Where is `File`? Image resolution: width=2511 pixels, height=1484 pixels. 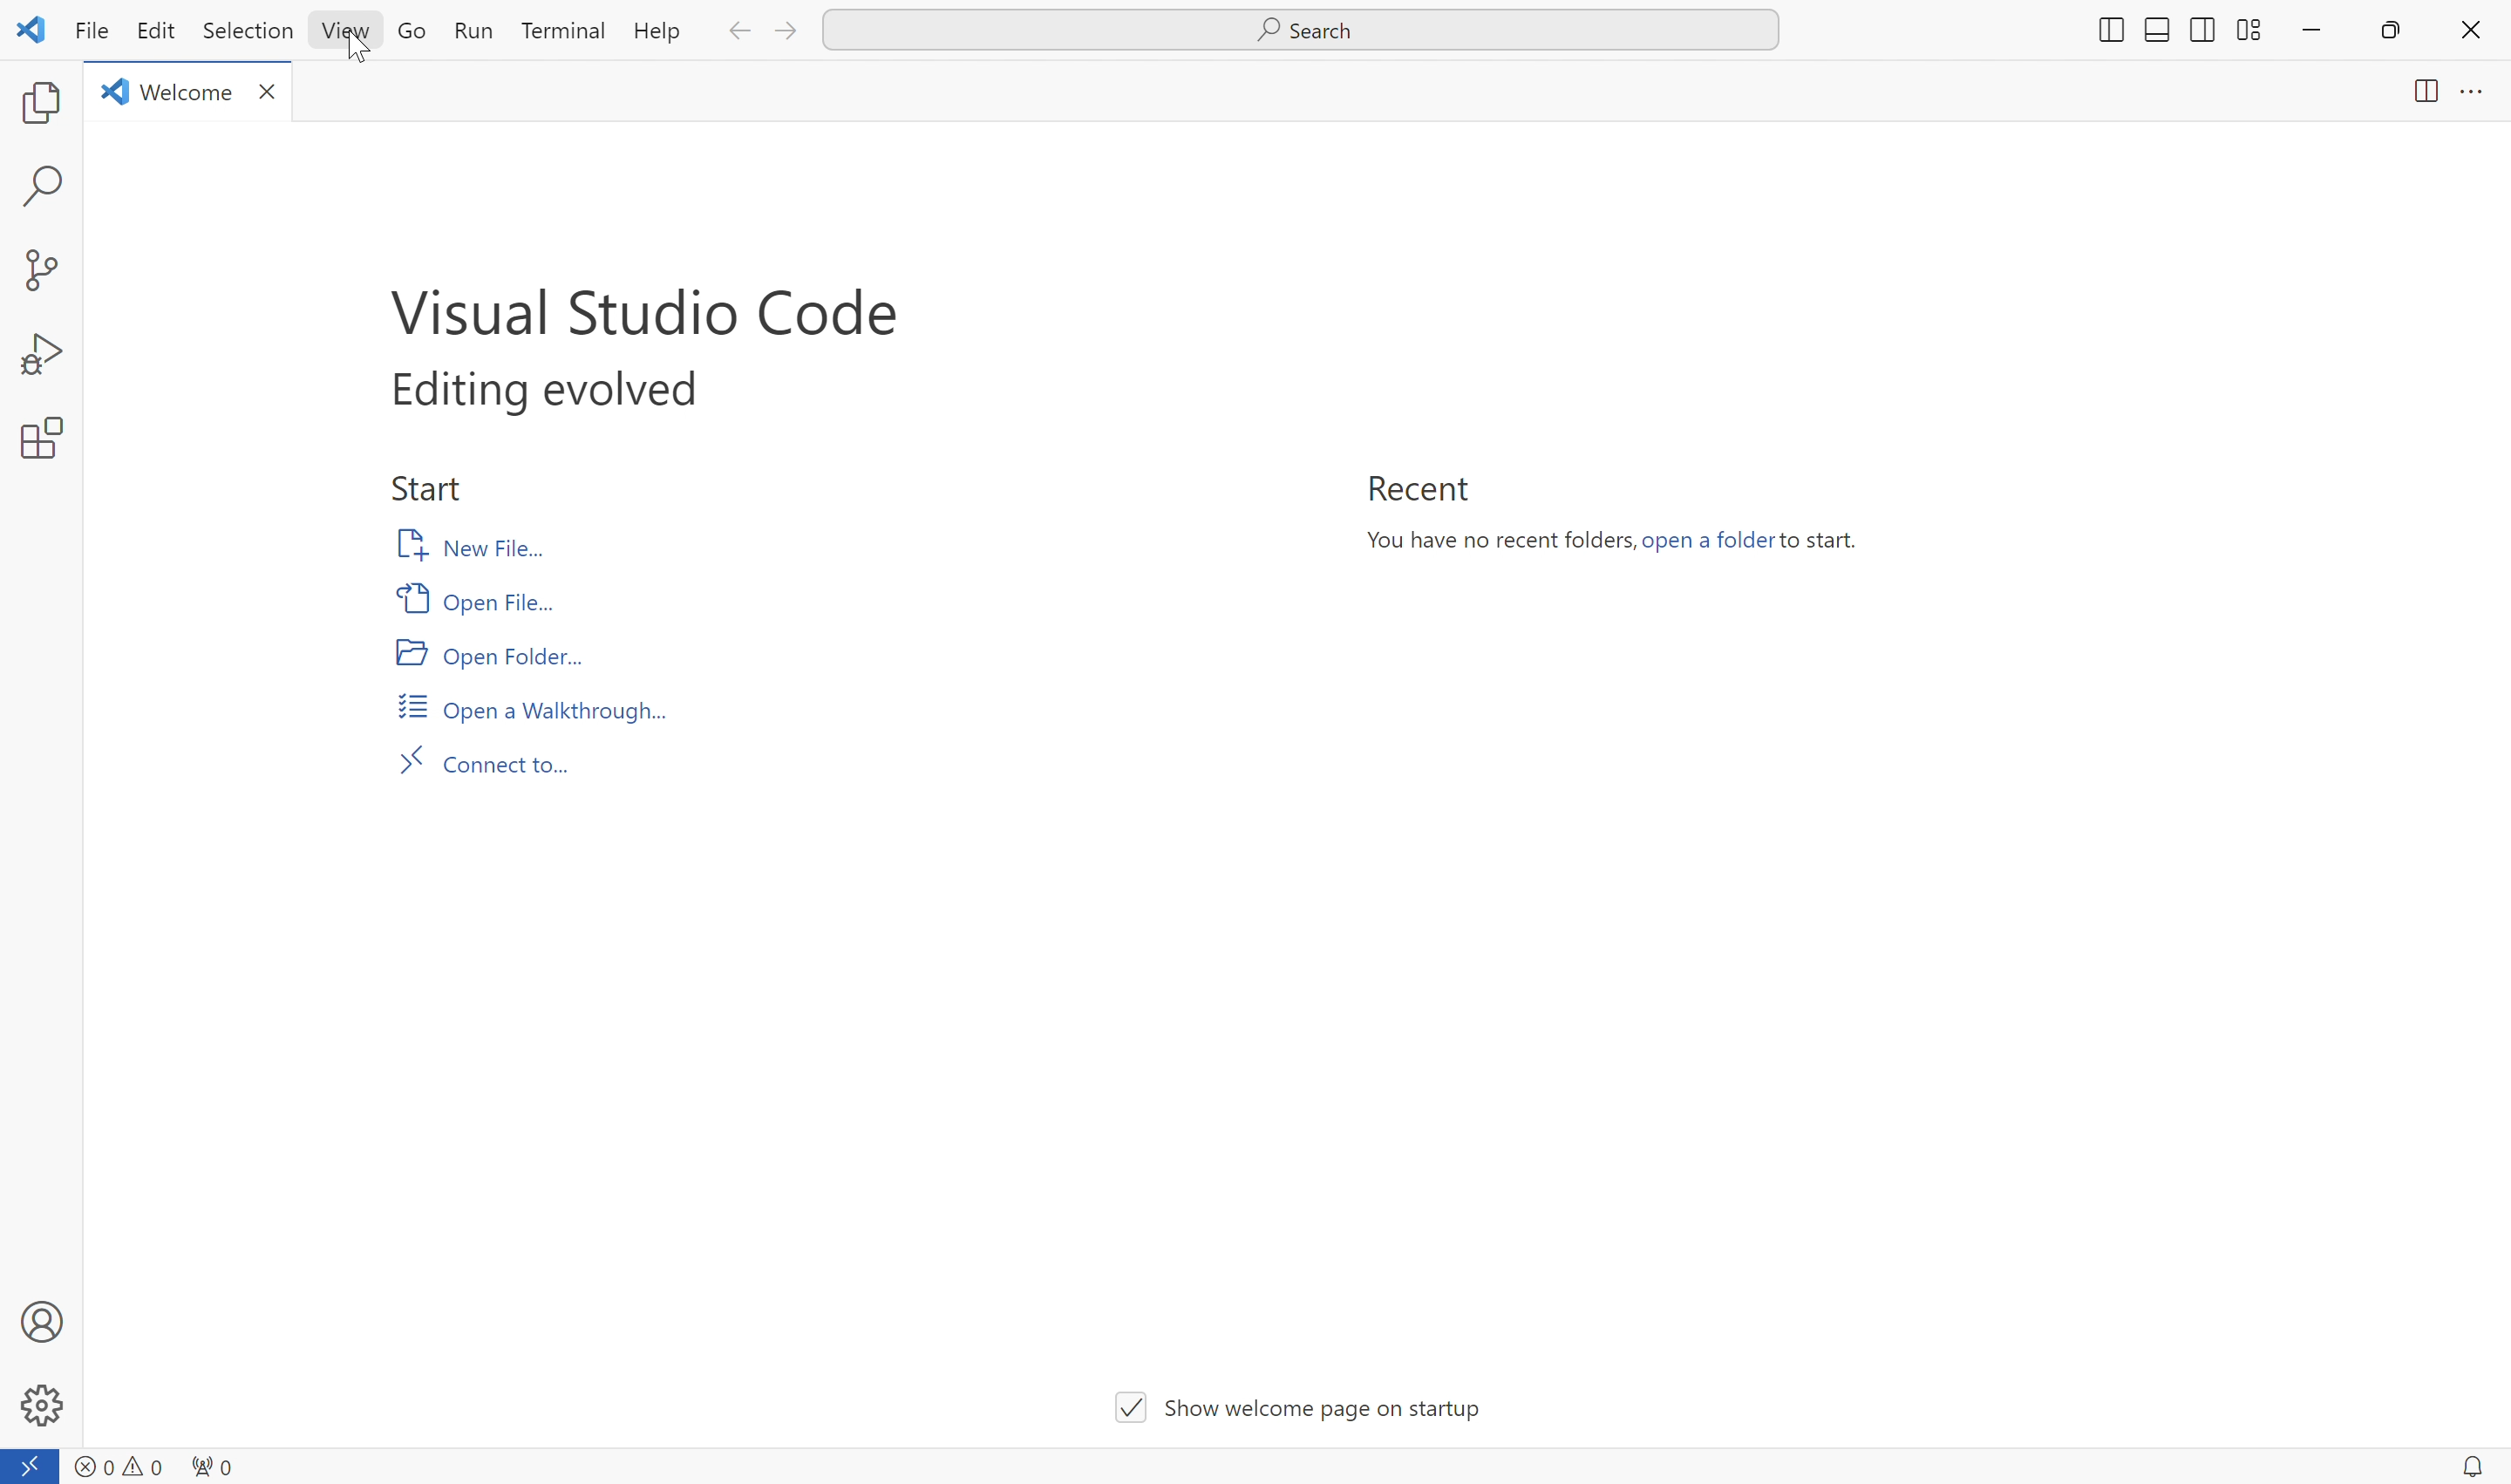 File is located at coordinates (93, 35).